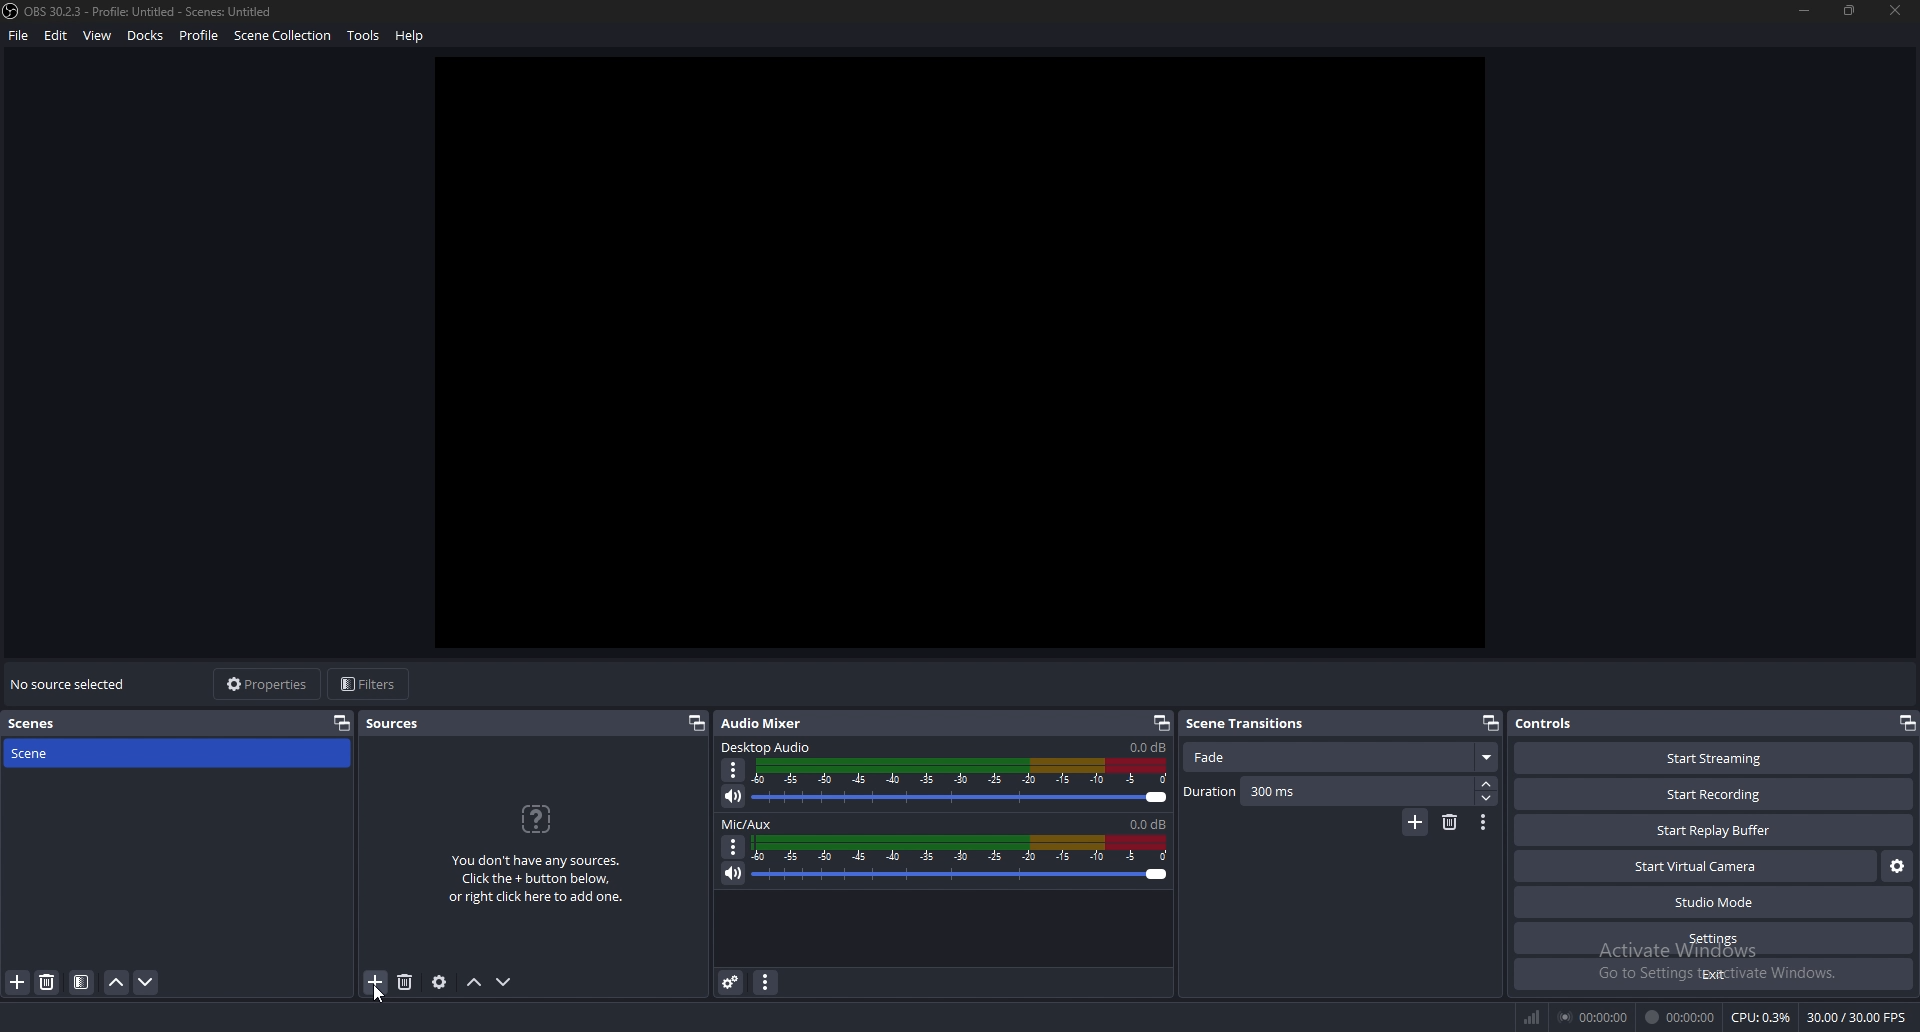 The width and height of the screenshot is (1920, 1032). Describe the element at coordinates (734, 770) in the screenshot. I see `options` at that location.